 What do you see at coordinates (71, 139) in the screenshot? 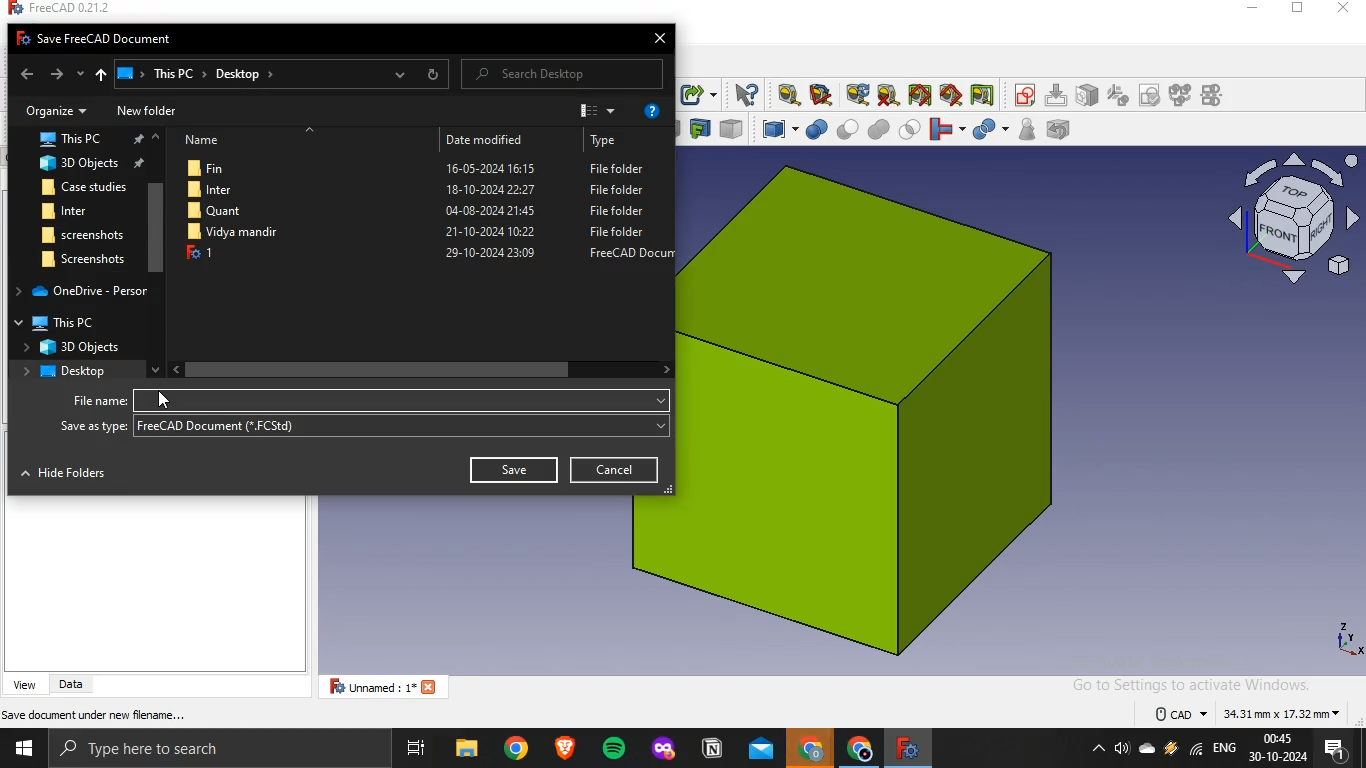
I see `this pc` at bounding box center [71, 139].